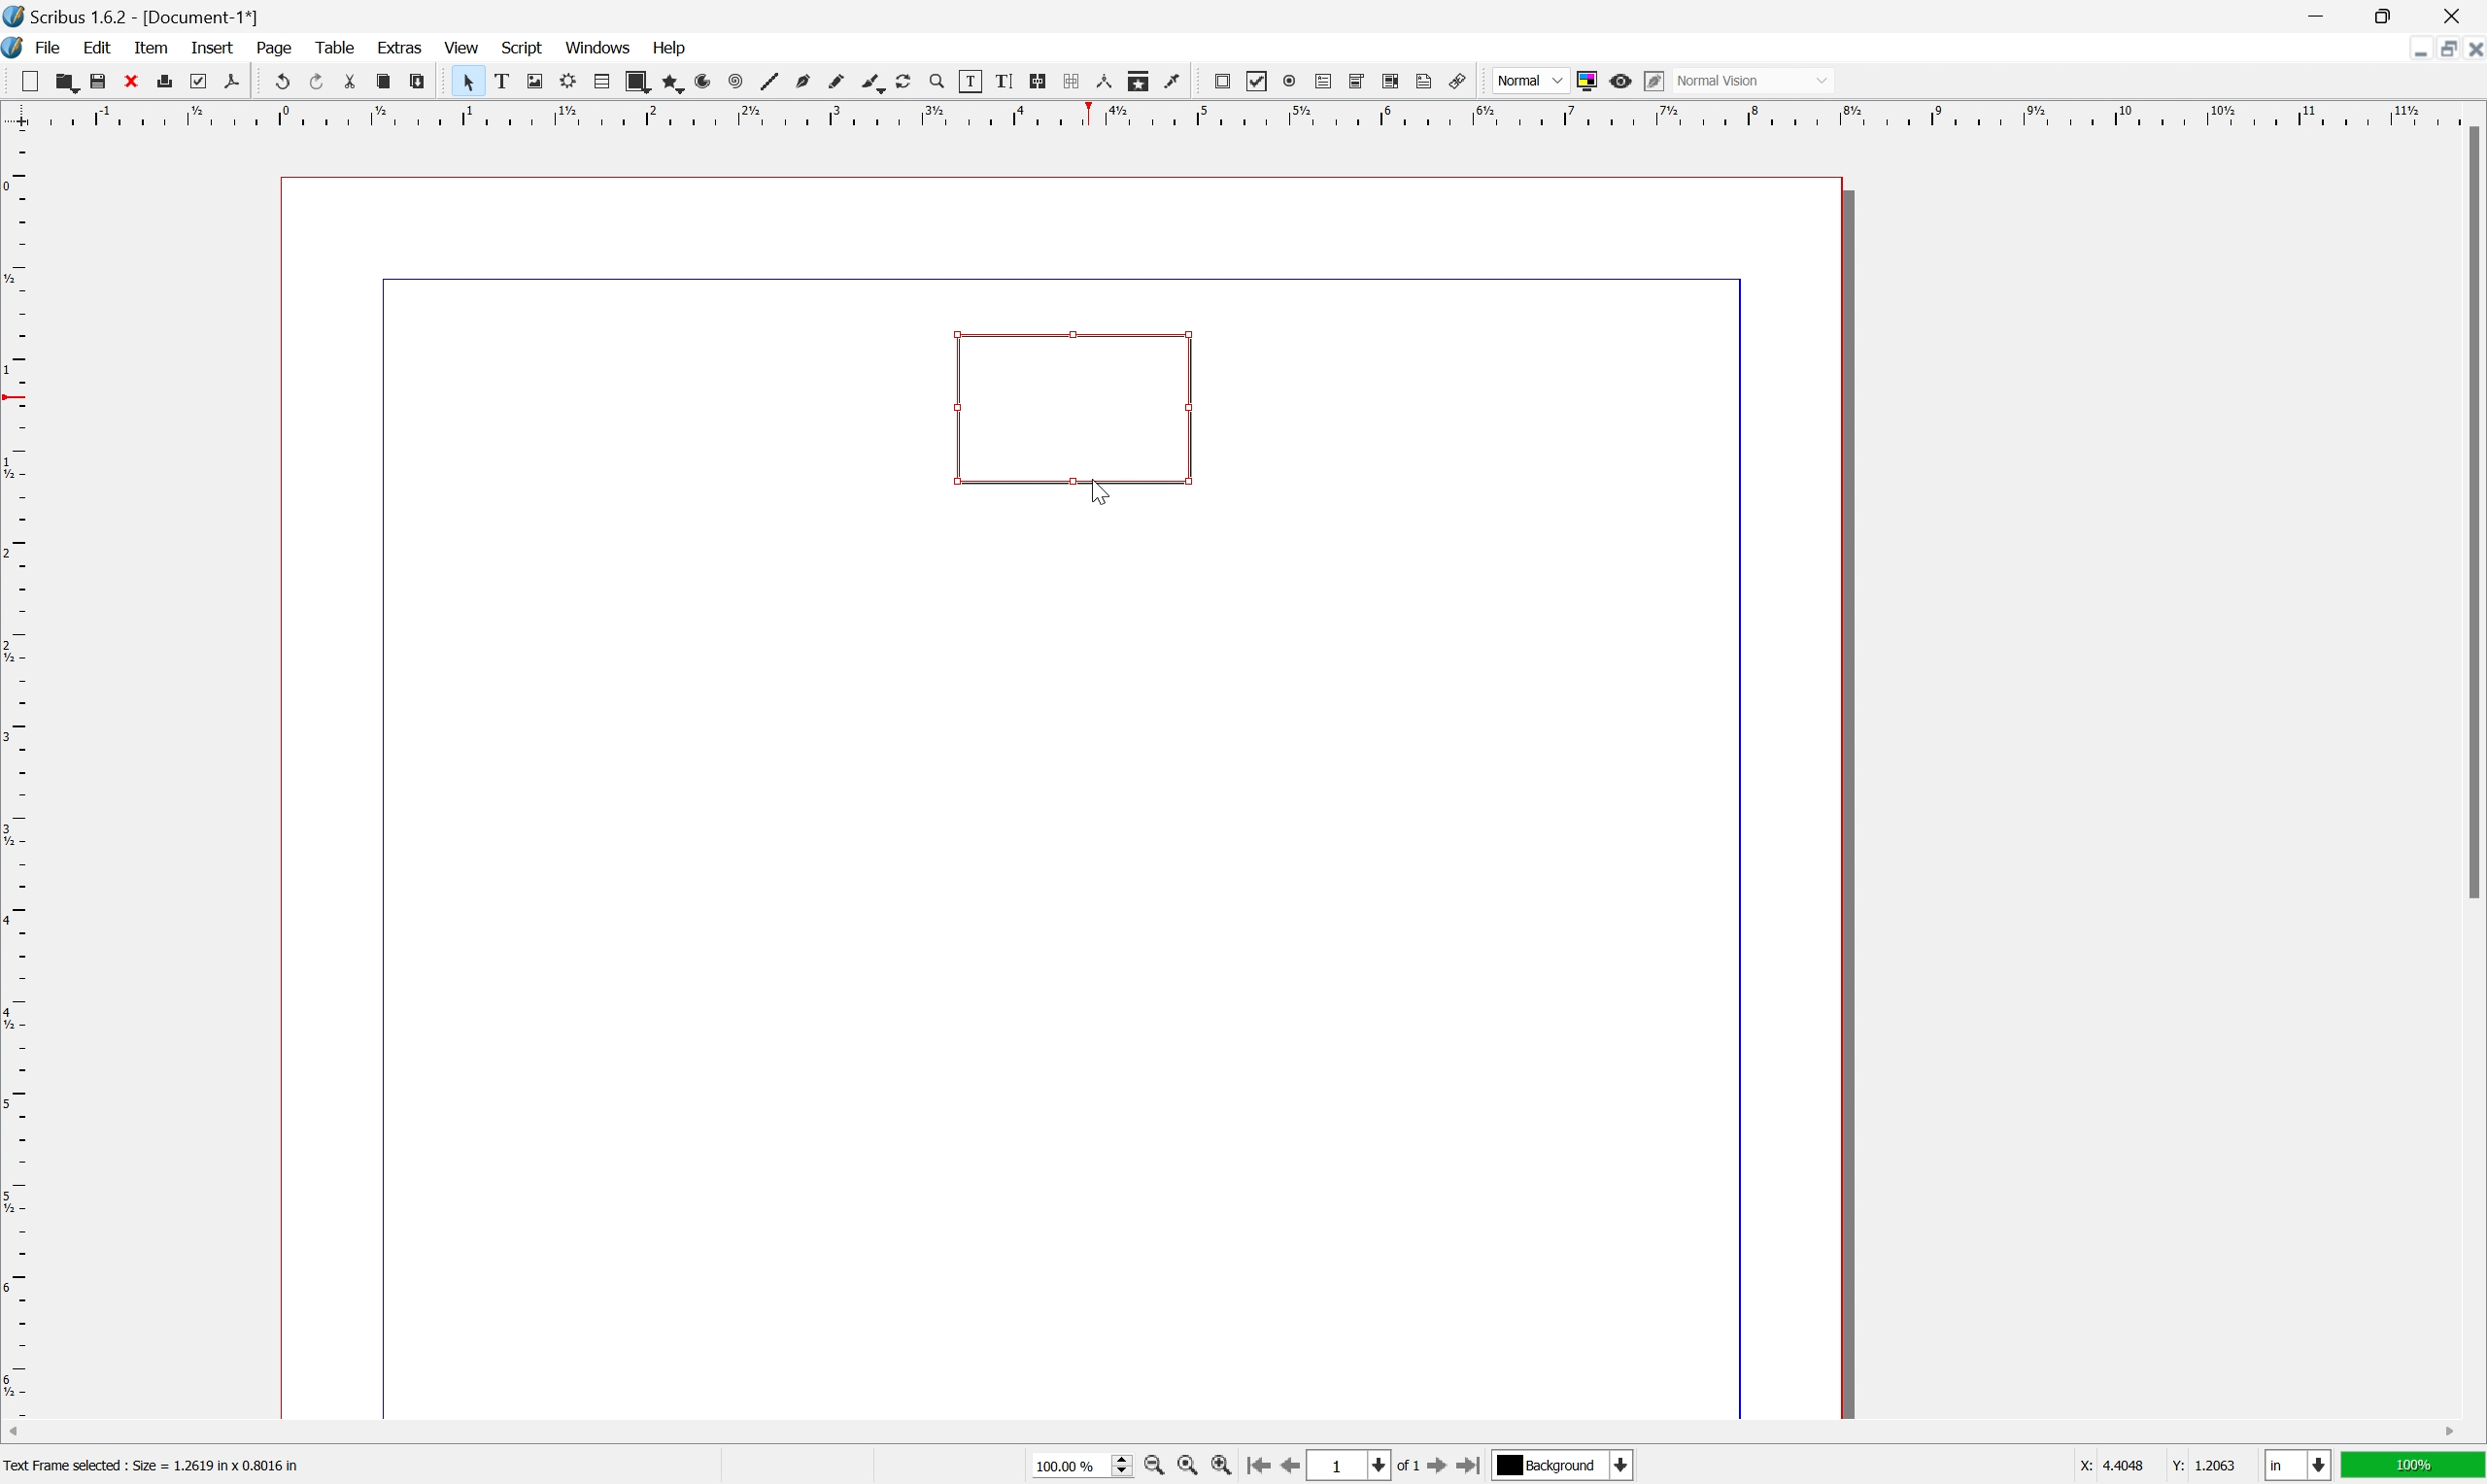 This screenshot has height=1484, width=2487. I want to click on save as pdf, so click(233, 82).